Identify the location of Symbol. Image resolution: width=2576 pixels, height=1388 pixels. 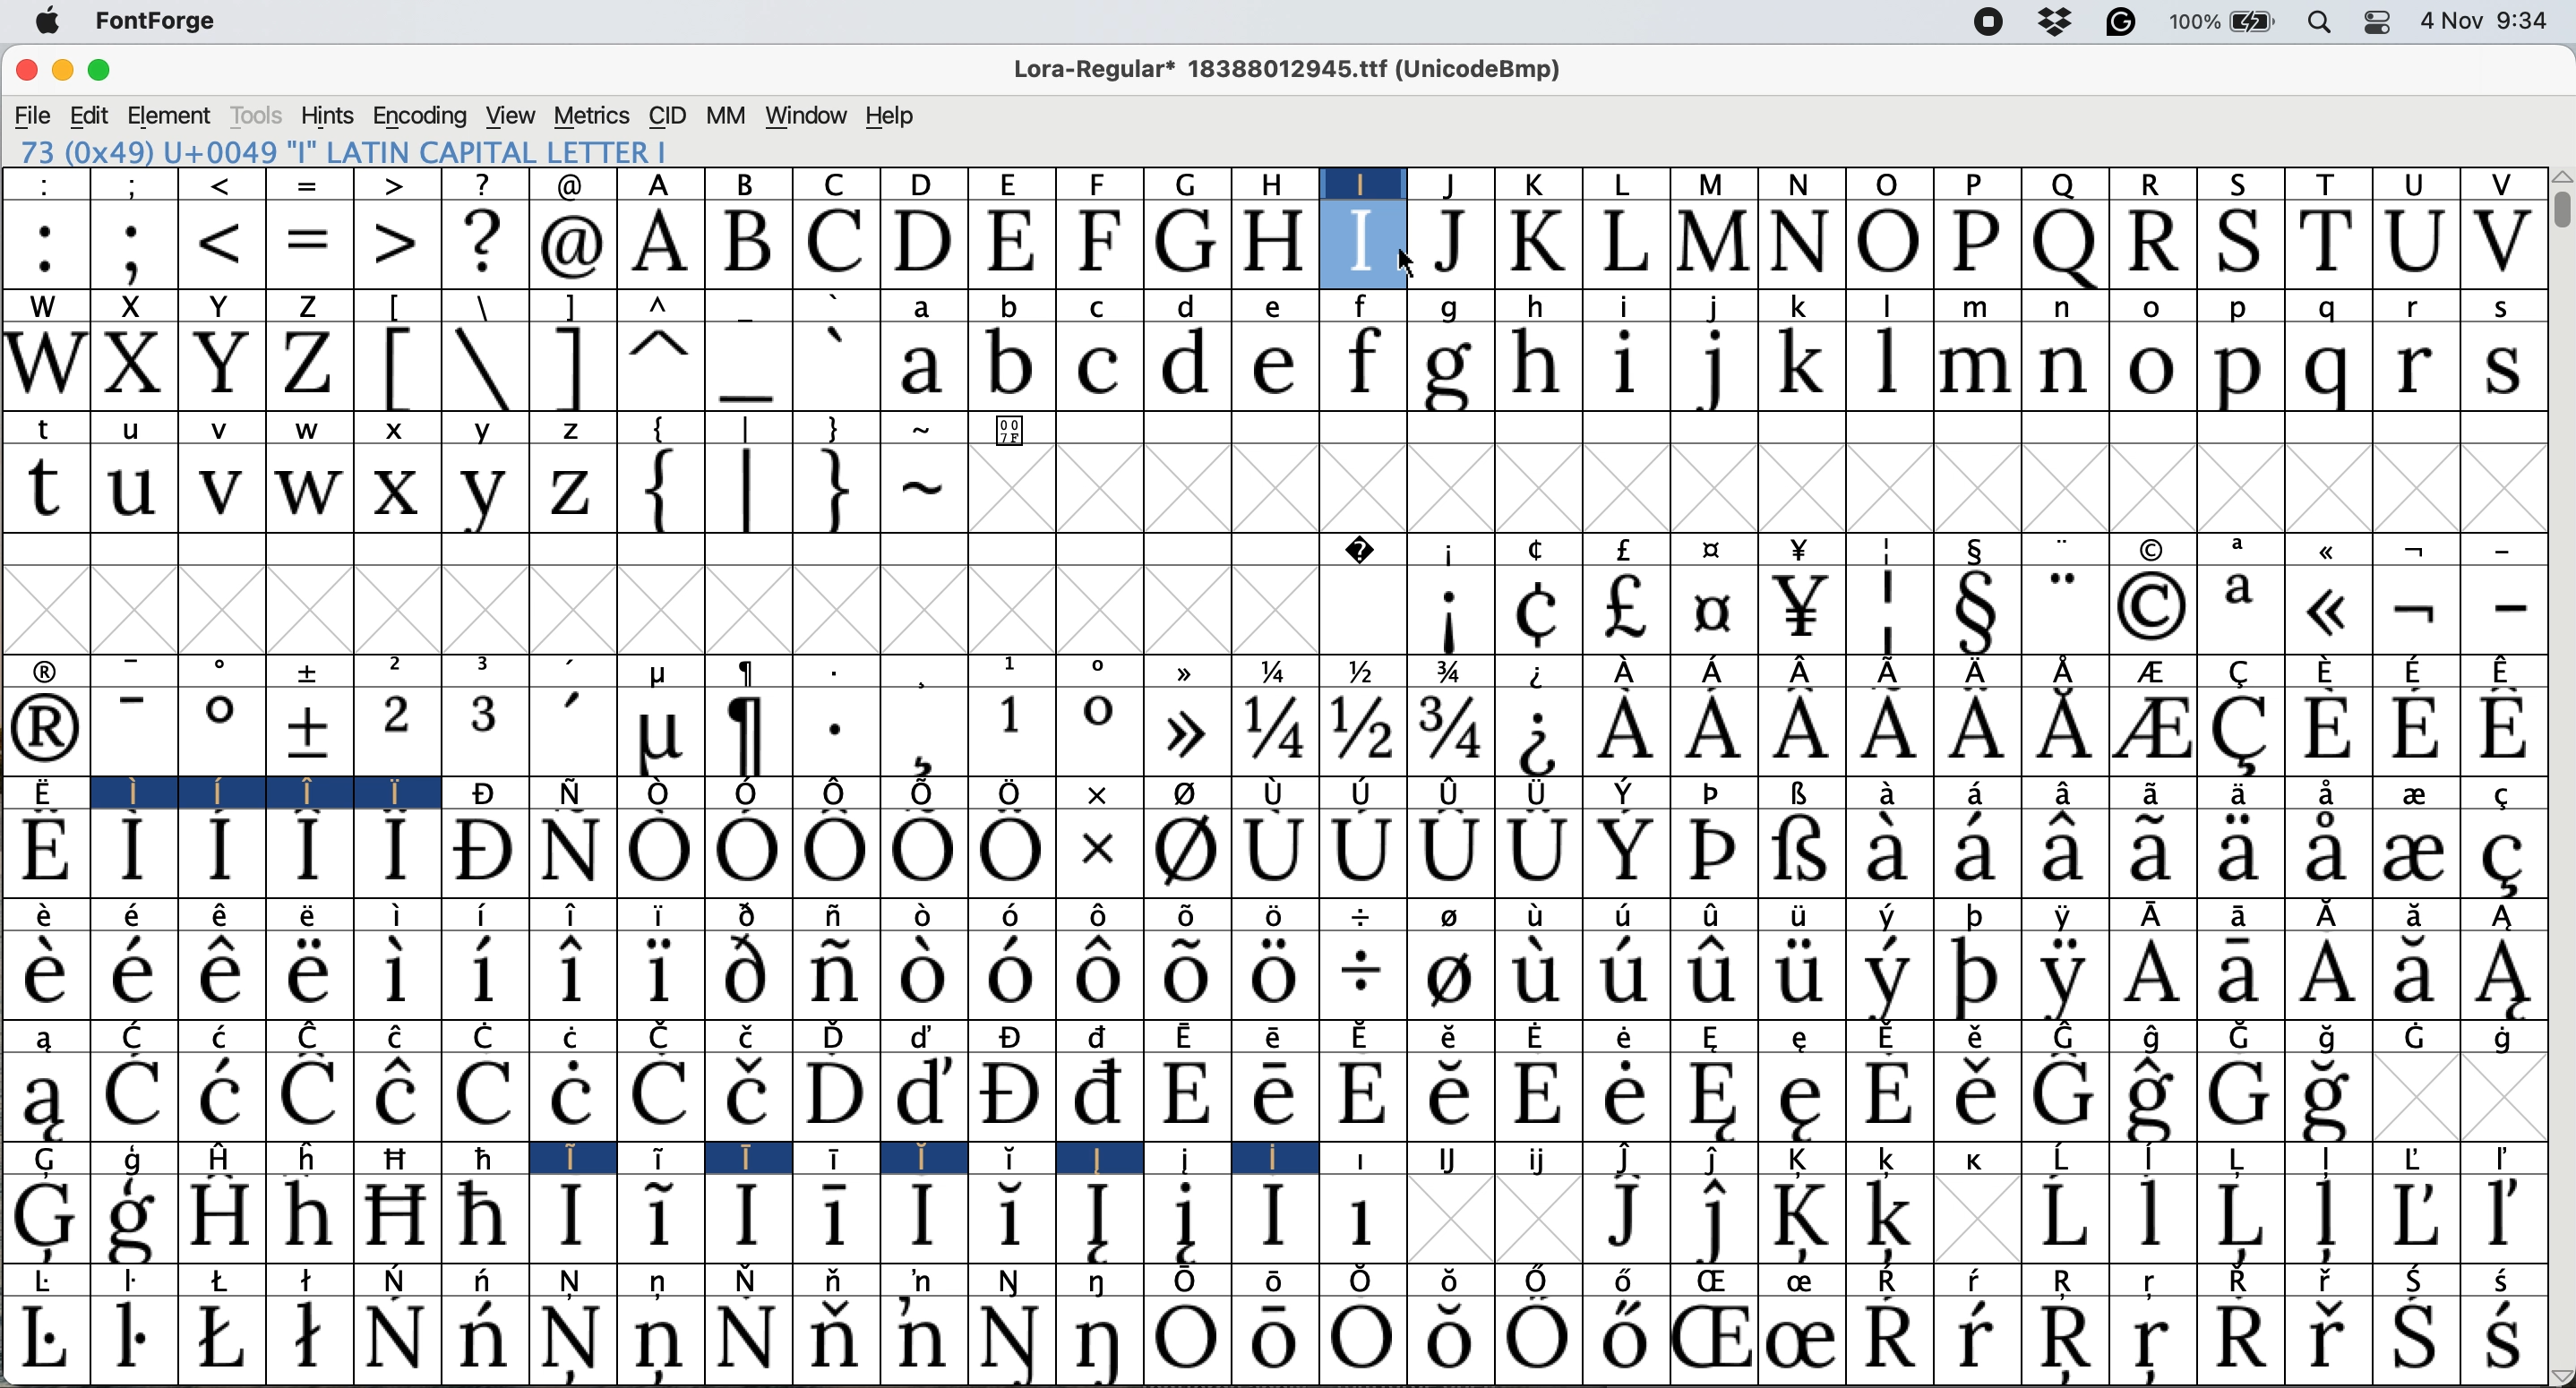
(1892, 1037).